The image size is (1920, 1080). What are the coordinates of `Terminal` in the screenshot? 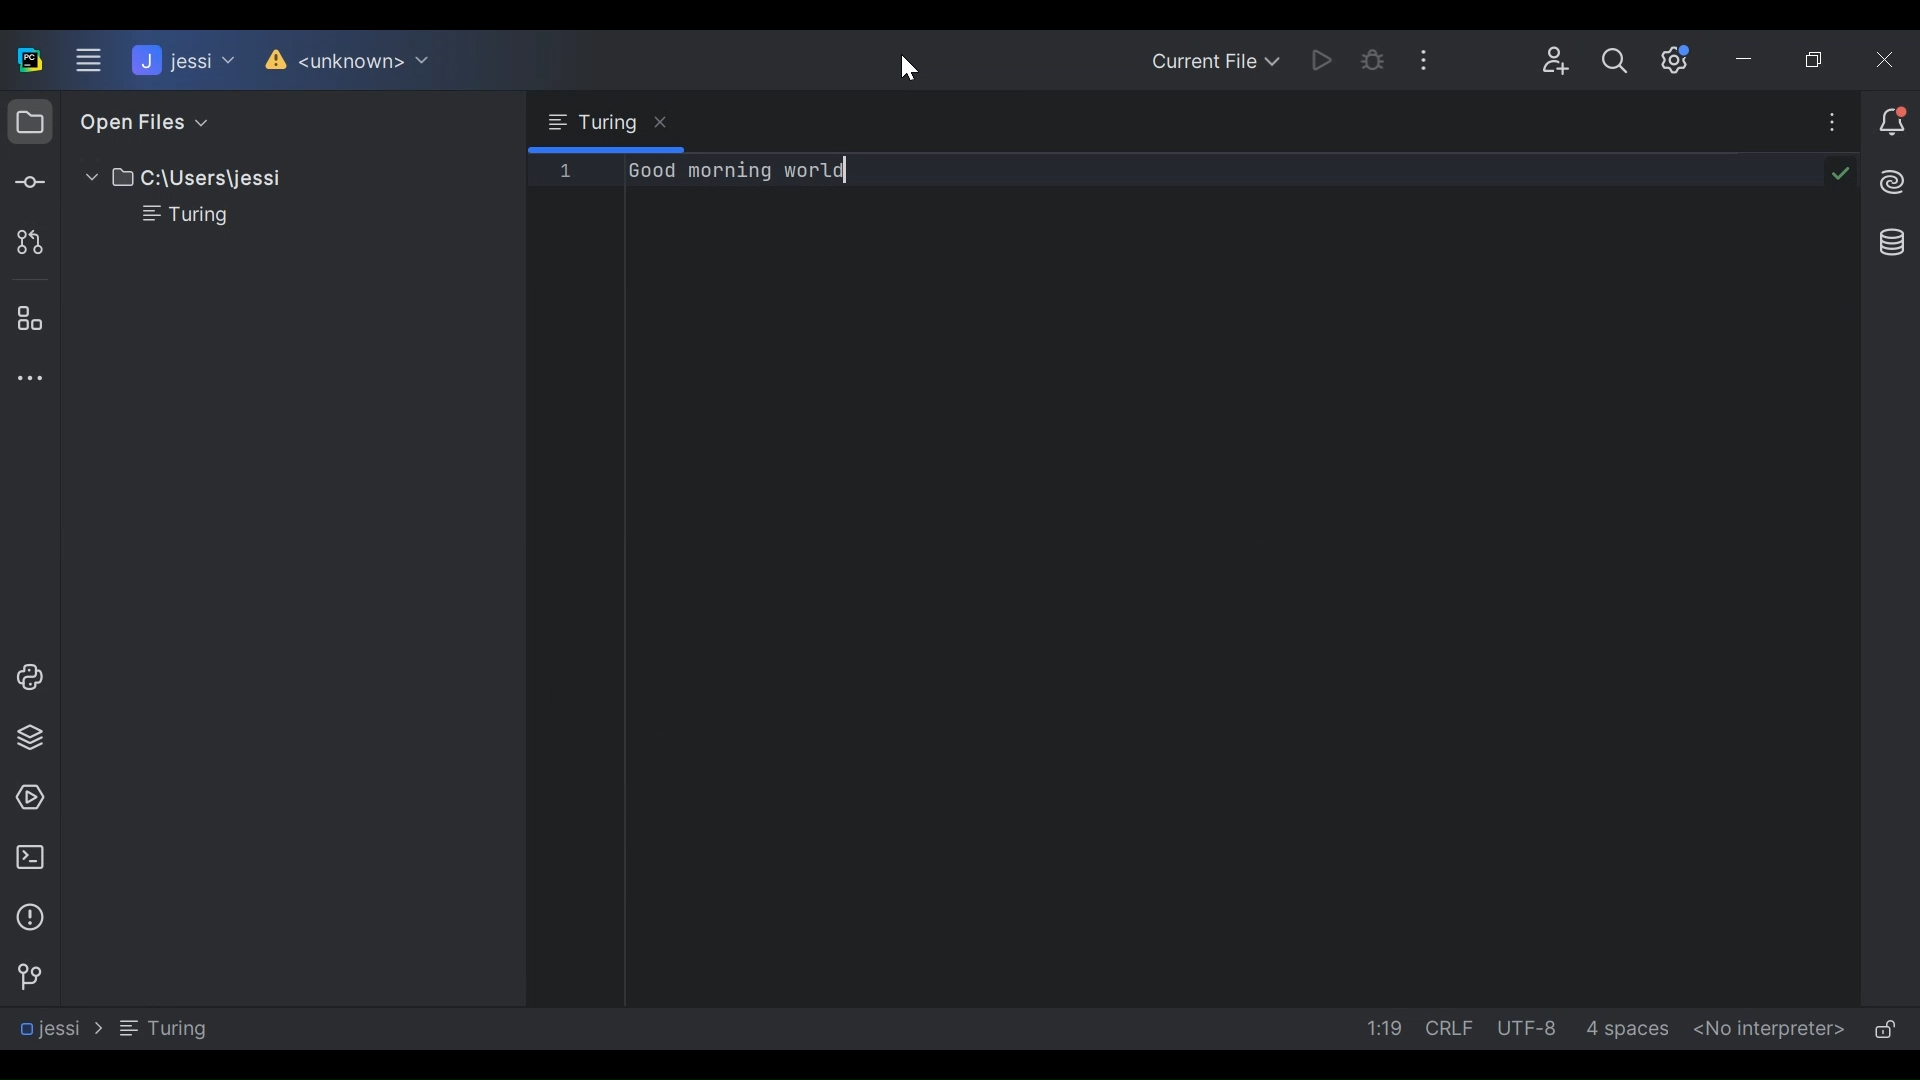 It's located at (26, 858).